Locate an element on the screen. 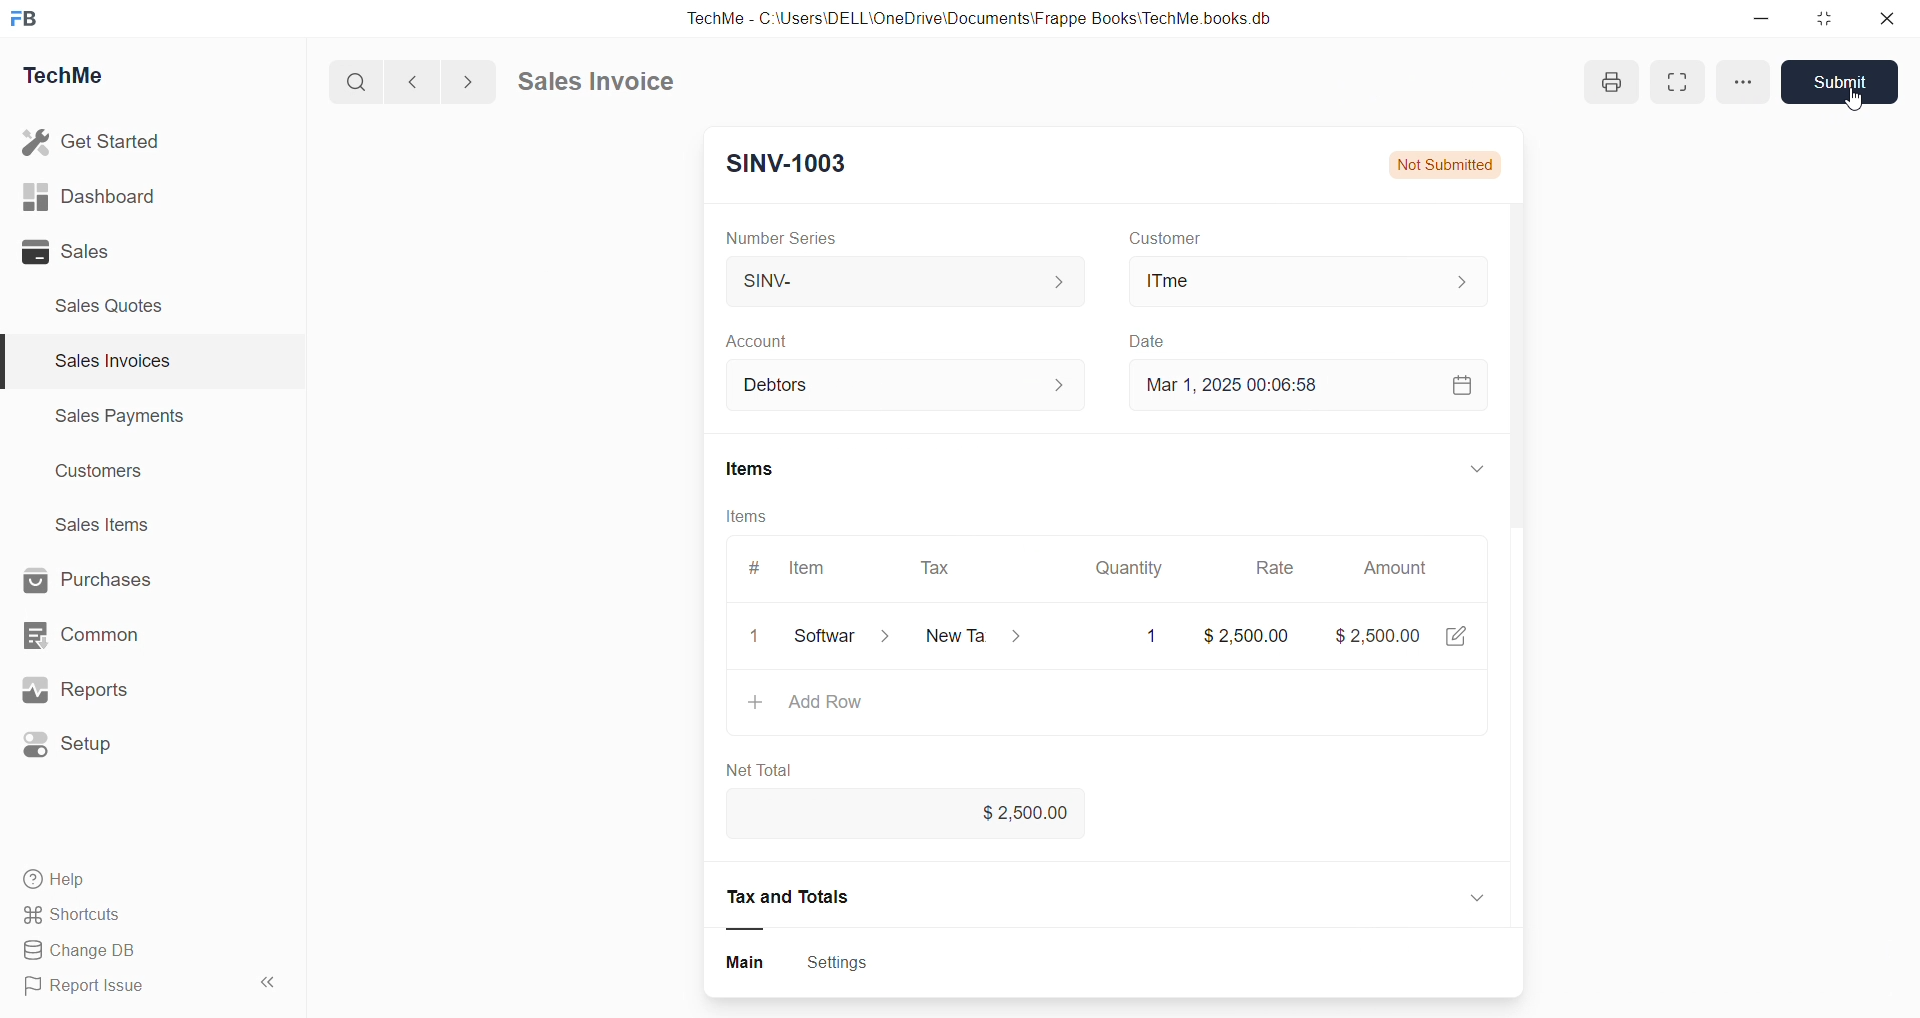 Image resolution: width=1920 pixels, height=1018 pixels. + Add Row is located at coordinates (817, 705).